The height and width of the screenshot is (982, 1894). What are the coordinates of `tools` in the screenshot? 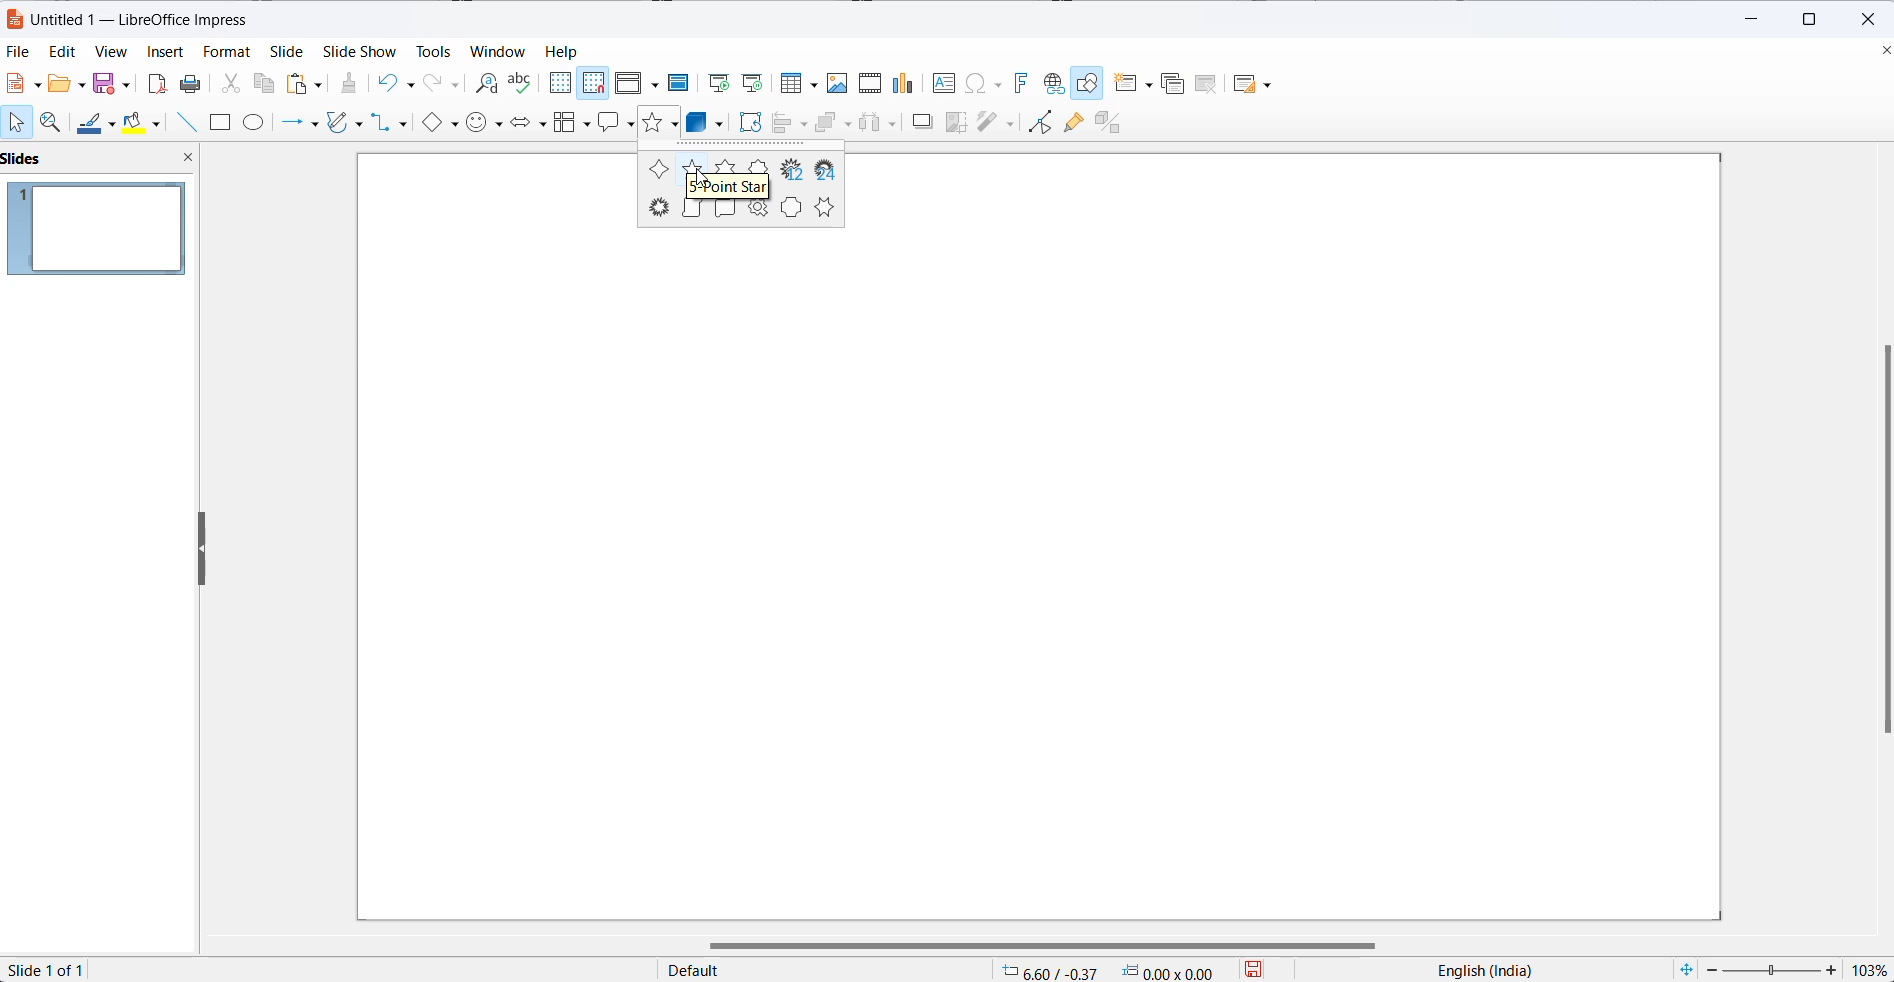 It's located at (430, 49).